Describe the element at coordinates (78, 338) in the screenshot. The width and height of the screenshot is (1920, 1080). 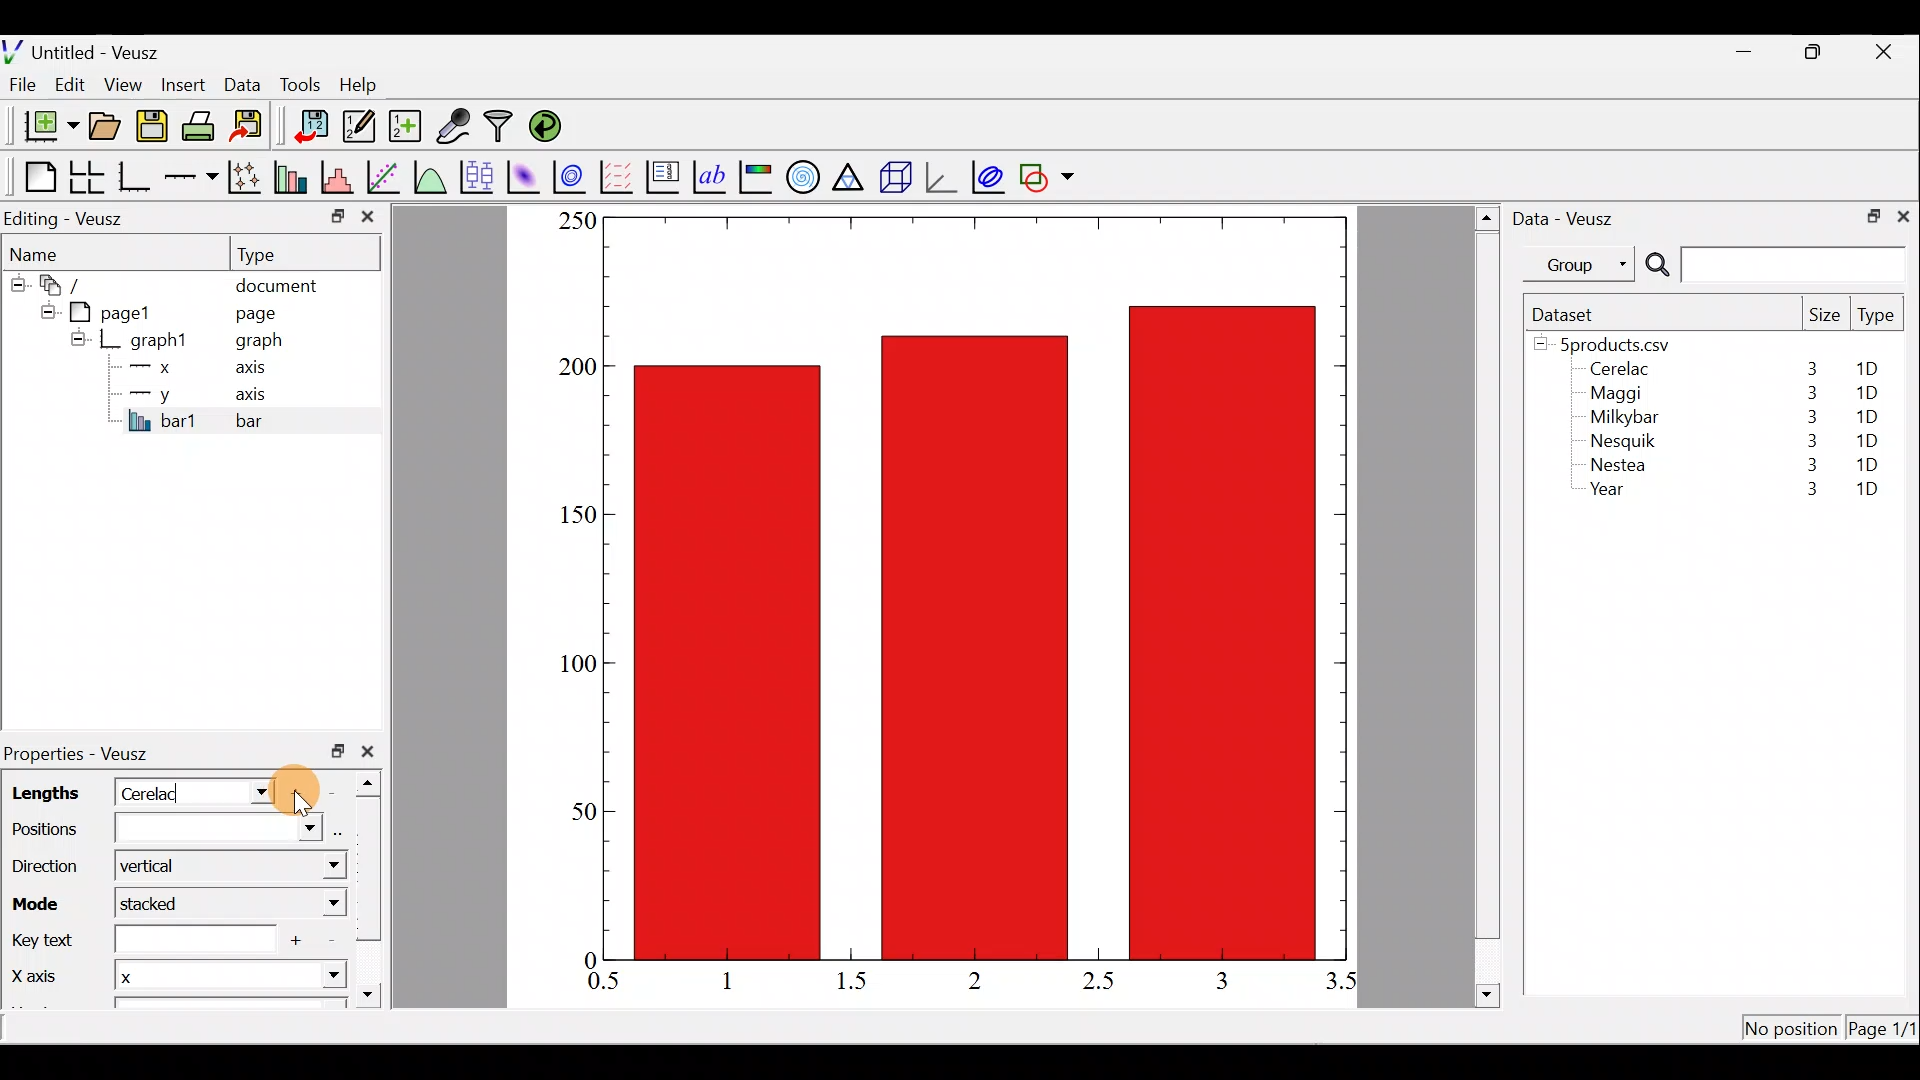
I see `hide` at that location.